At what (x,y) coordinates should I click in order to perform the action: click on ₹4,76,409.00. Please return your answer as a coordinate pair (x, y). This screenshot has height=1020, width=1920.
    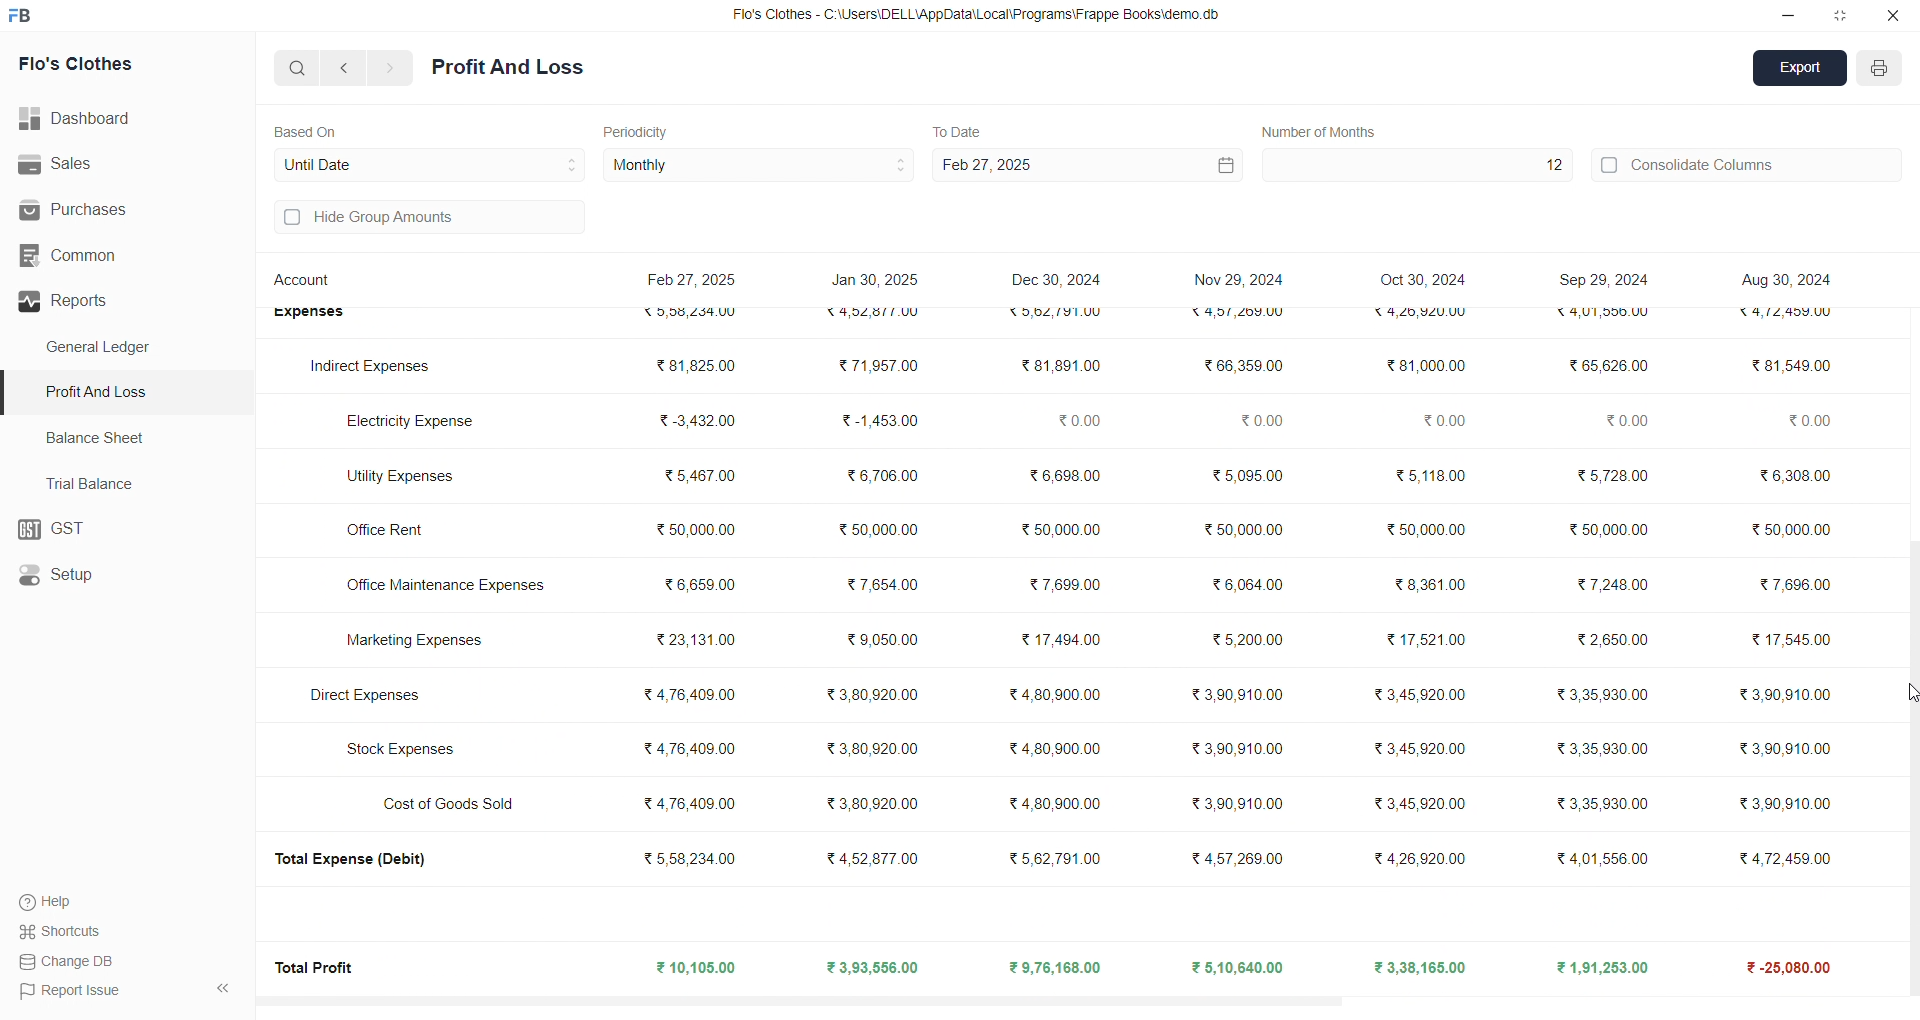
    Looking at the image, I should click on (689, 695).